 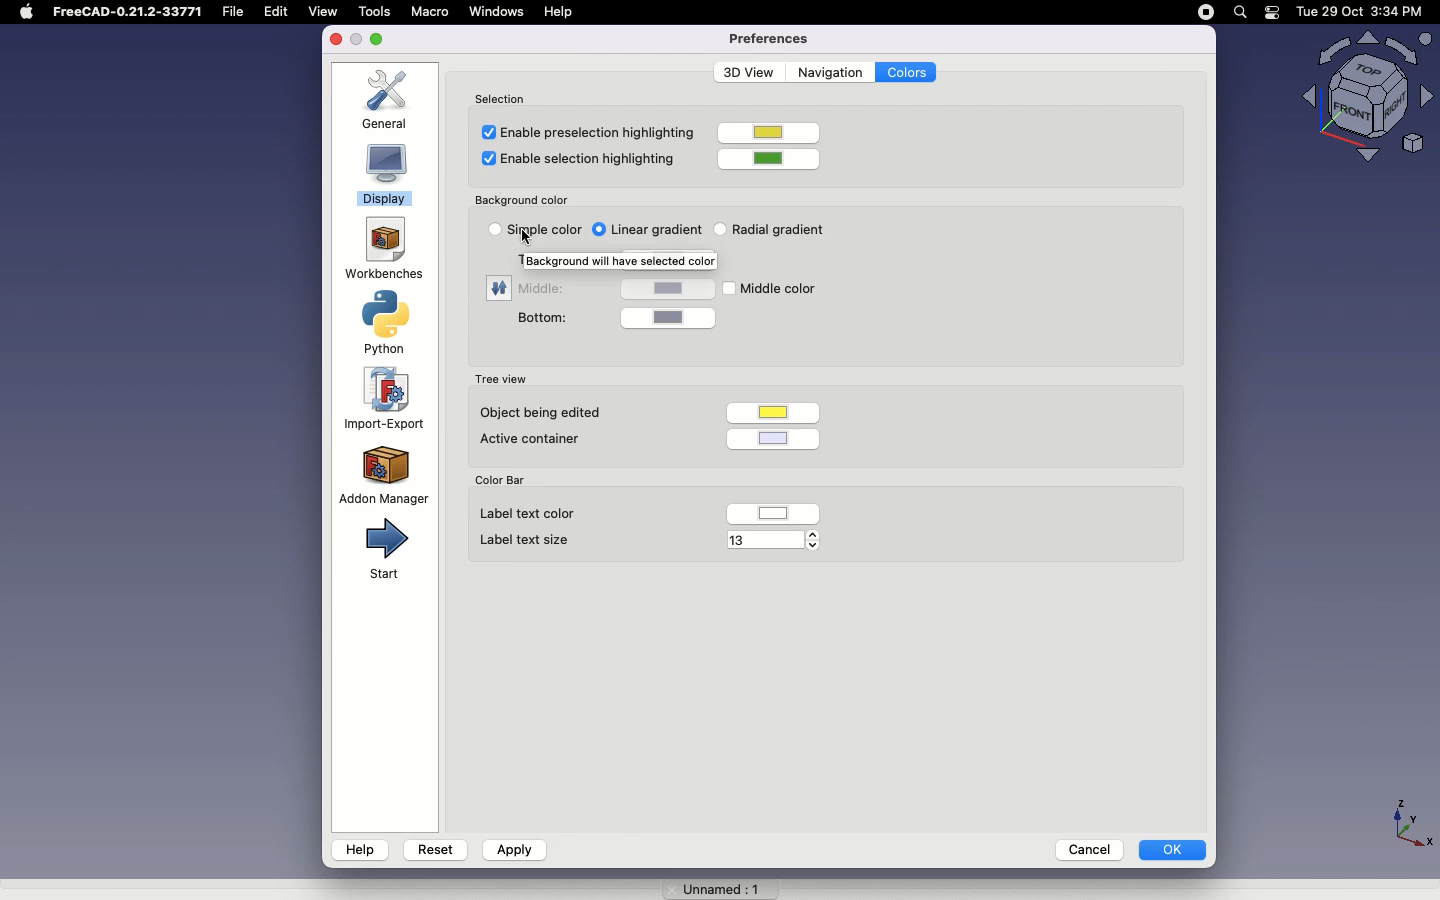 What do you see at coordinates (713, 885) in the screenshot?
I see `Unnamed 1` at bounding box center [713, 885].